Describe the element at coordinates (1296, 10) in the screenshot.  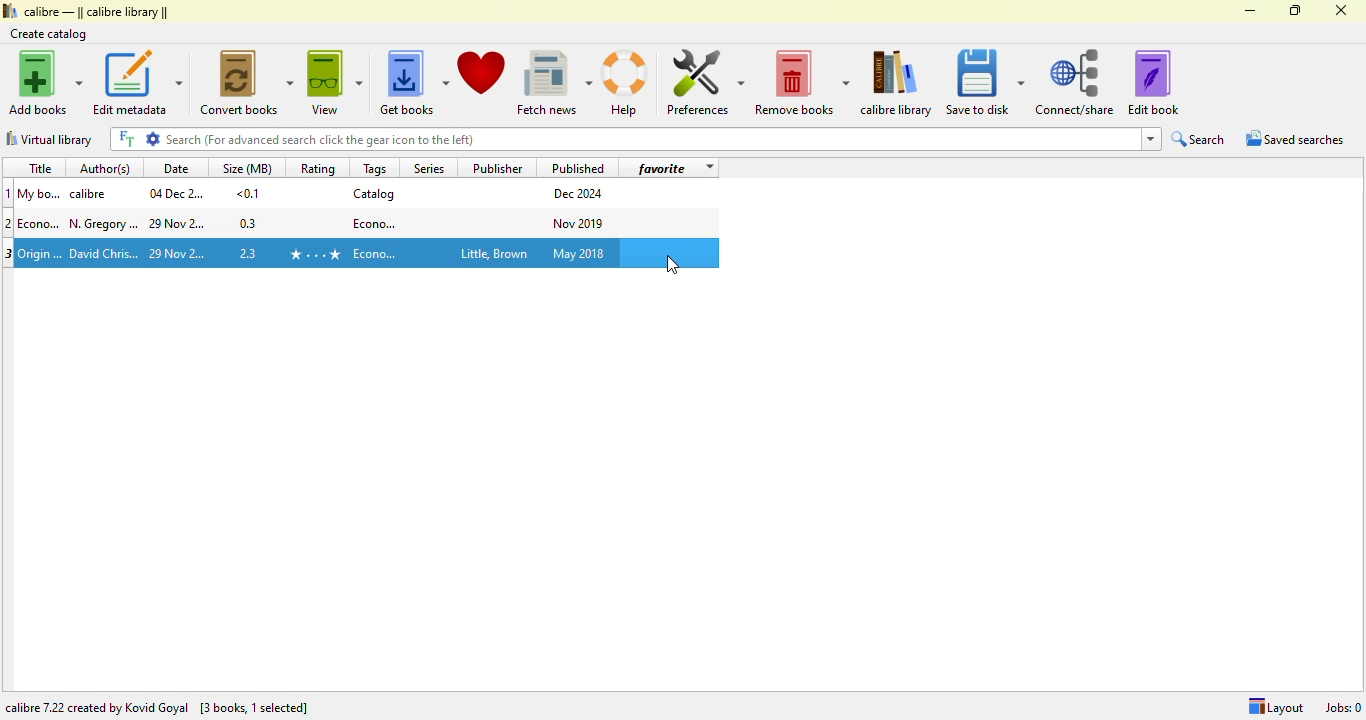
I see `maximize` at that location.